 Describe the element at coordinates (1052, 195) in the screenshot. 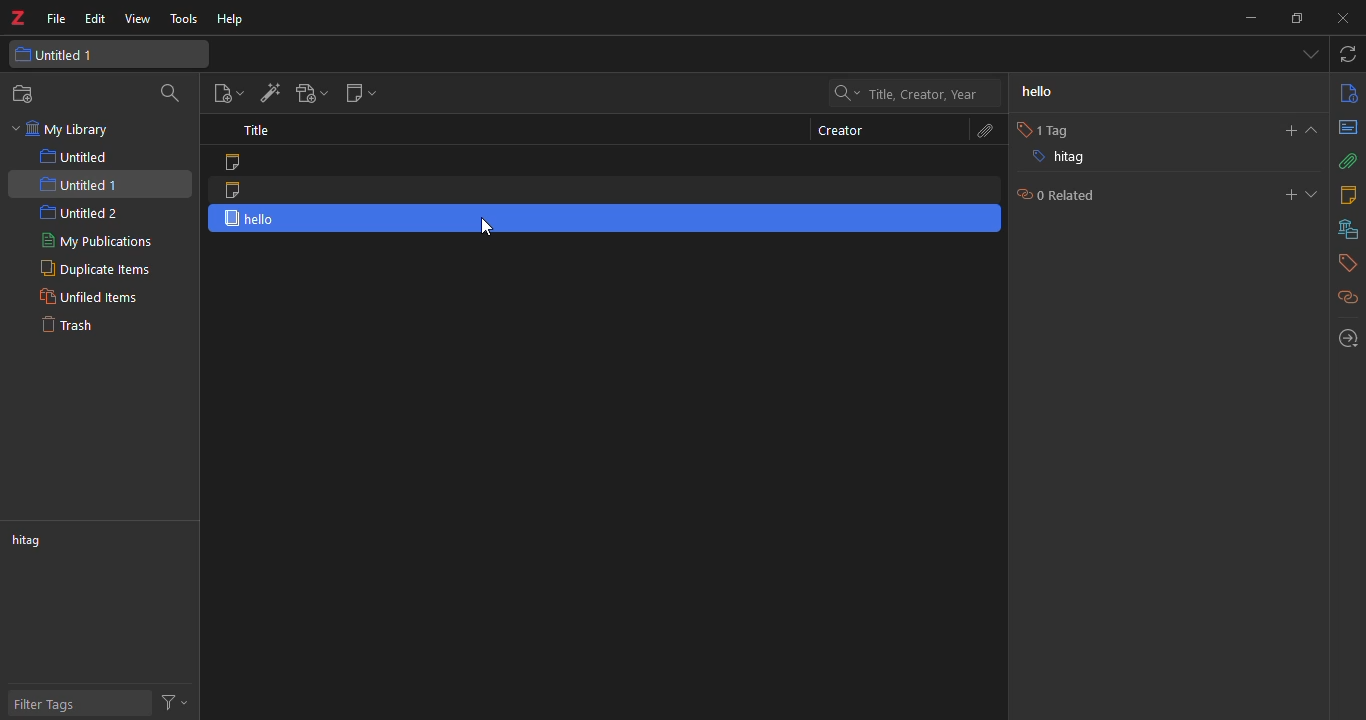

I see `0 related` at that location.